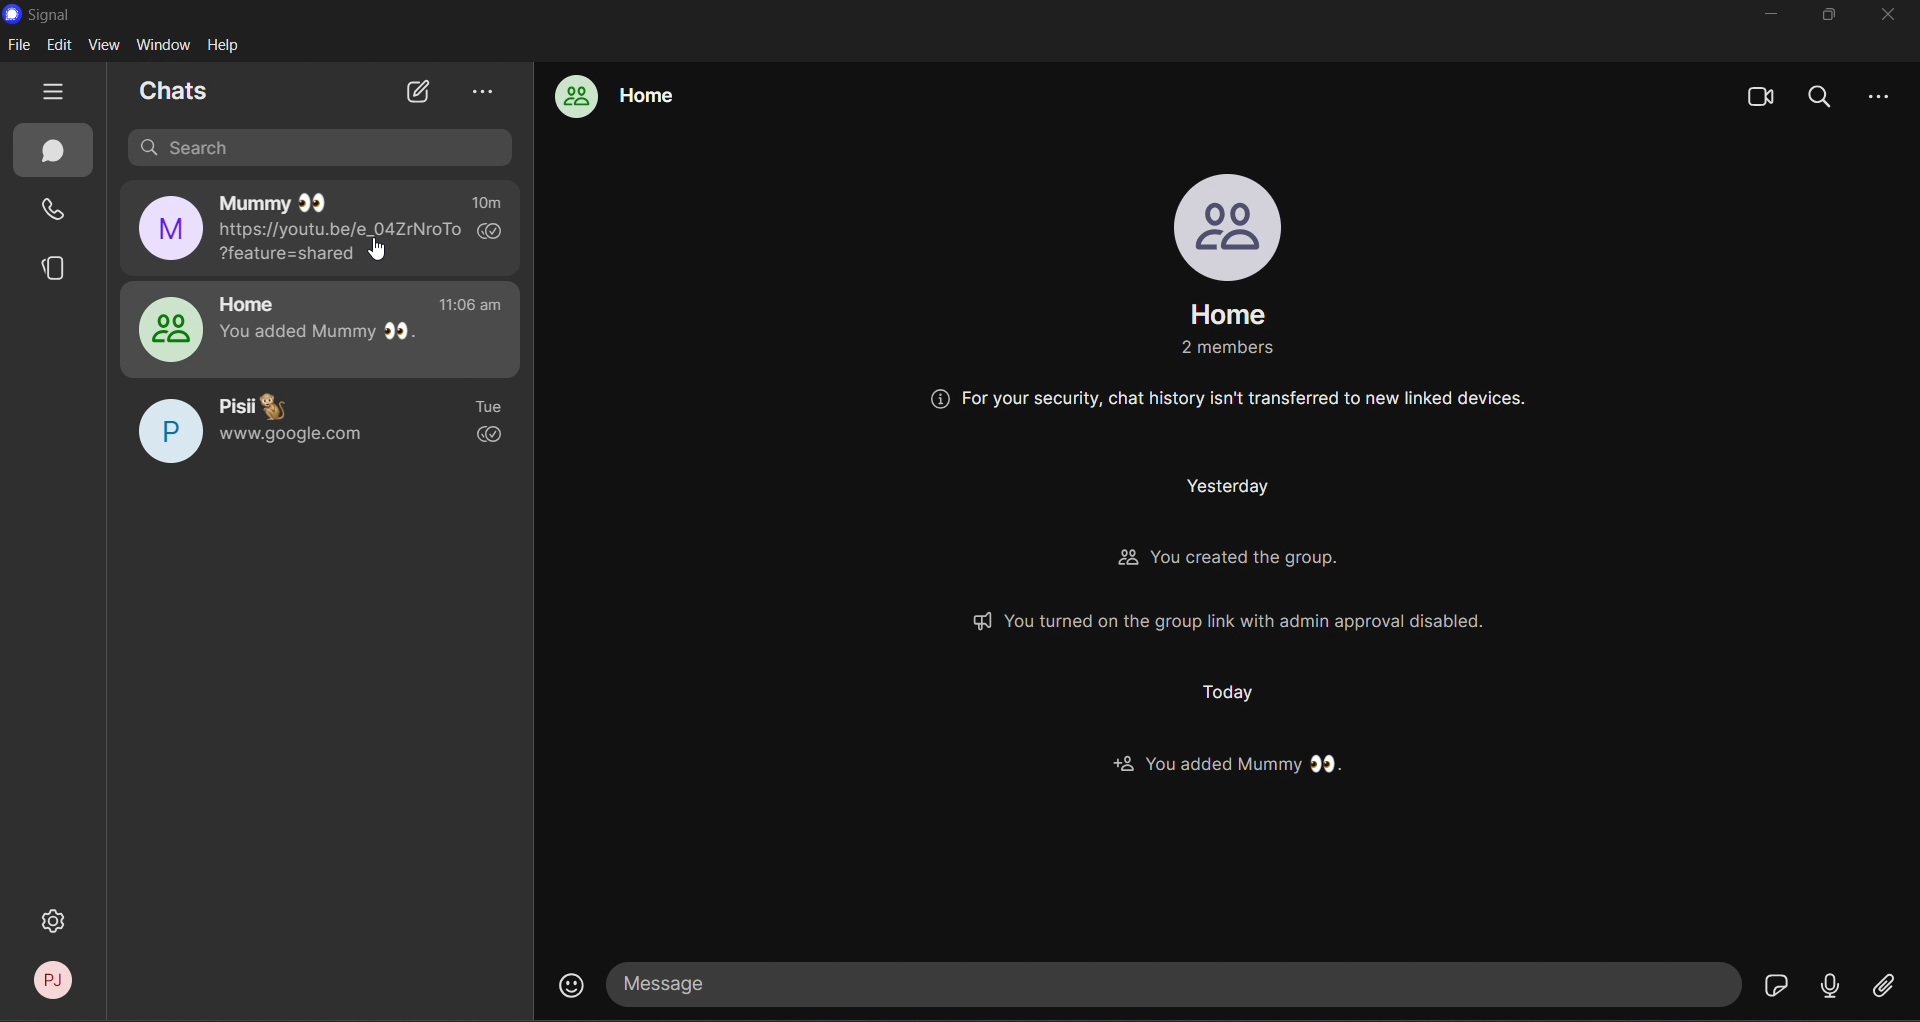 The height and width of the screenshot is (1022, 1920). What do you see at coordinates (43, 981) in the screenshot?
I see `profile` at bounding box center [43, 981].